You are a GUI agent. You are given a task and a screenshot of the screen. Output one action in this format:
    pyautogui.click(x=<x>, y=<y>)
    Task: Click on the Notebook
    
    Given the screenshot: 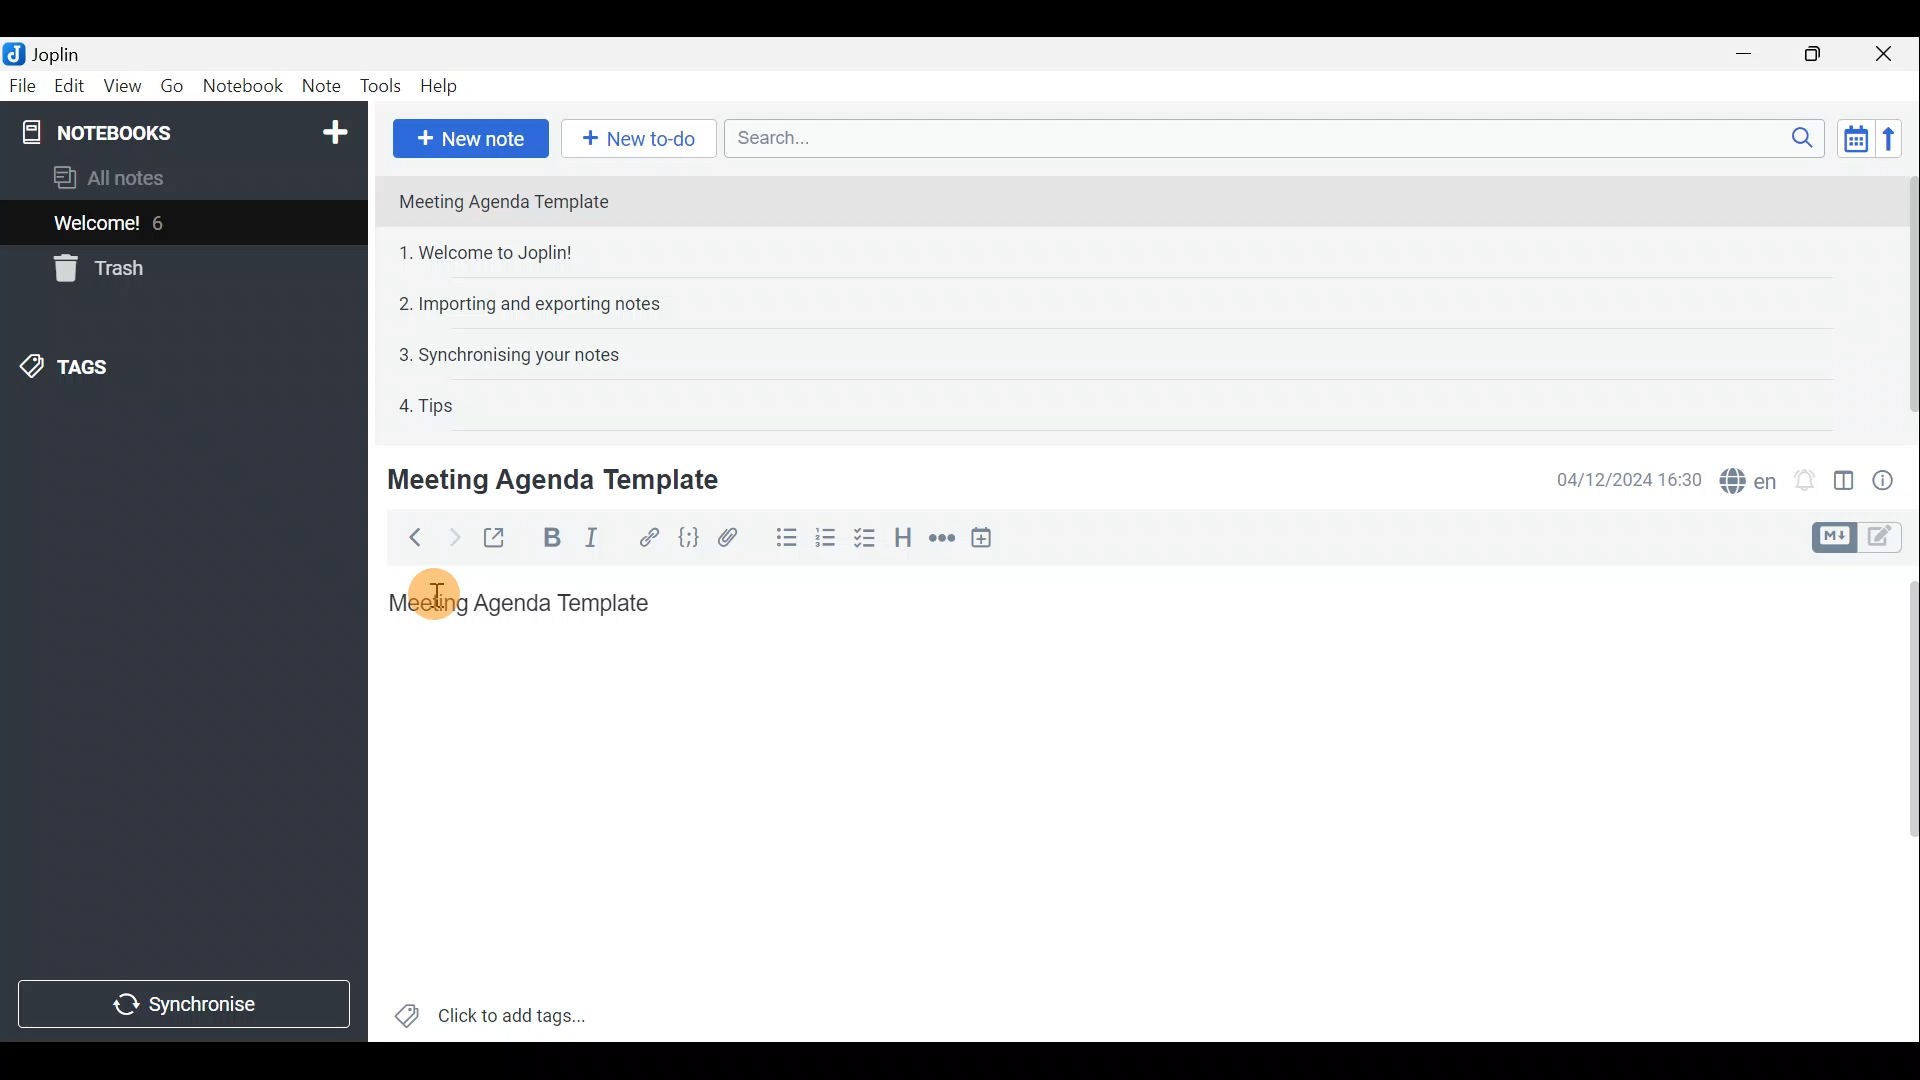 What is the action you would take?
    pyautogui.click(x=241, y=85)
    